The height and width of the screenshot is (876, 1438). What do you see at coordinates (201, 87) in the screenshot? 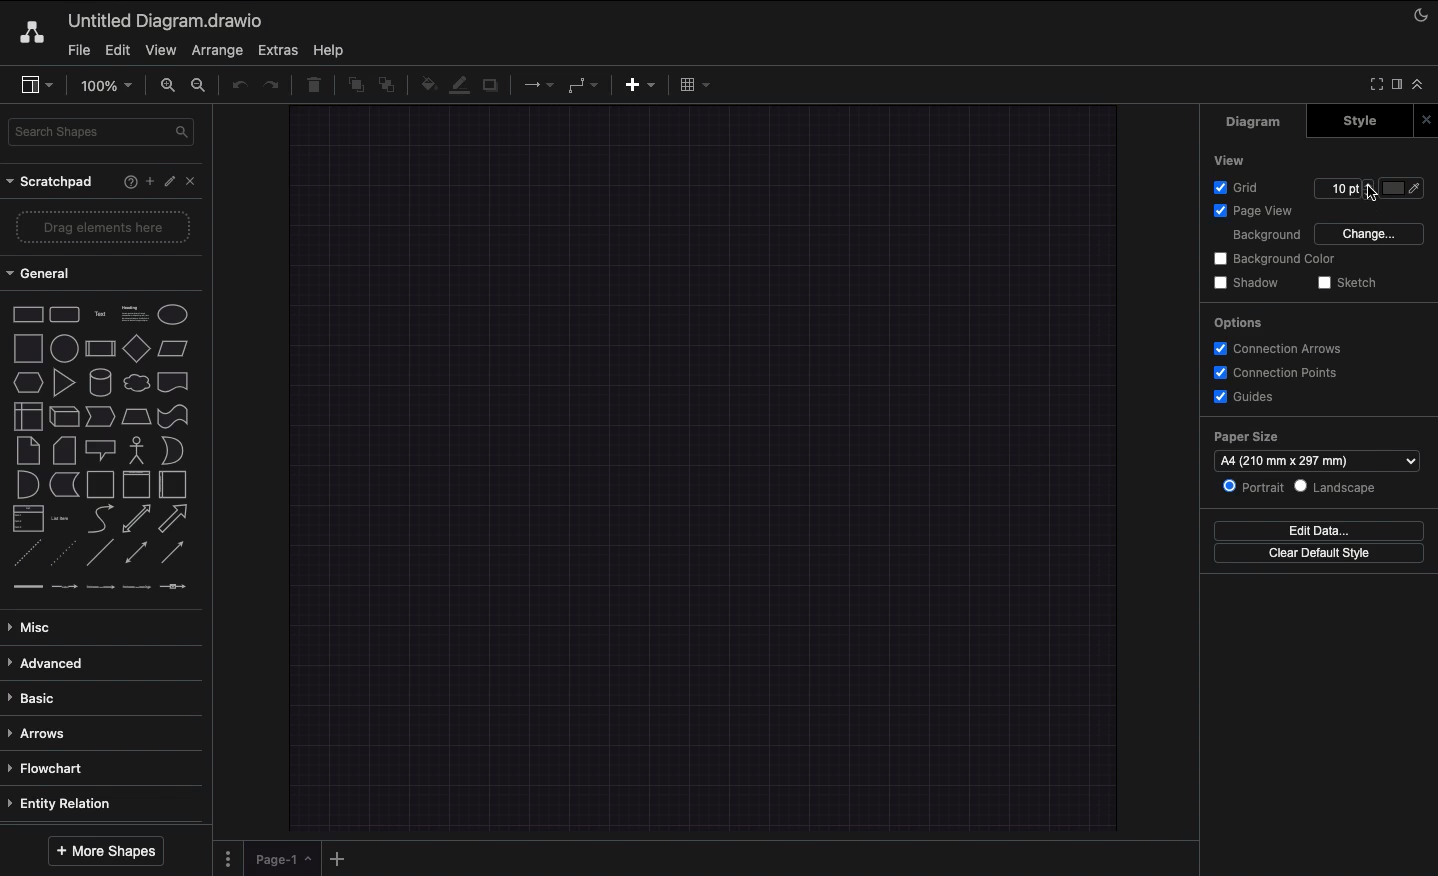
I see `Zoom out` at bounding box center [201, 87].